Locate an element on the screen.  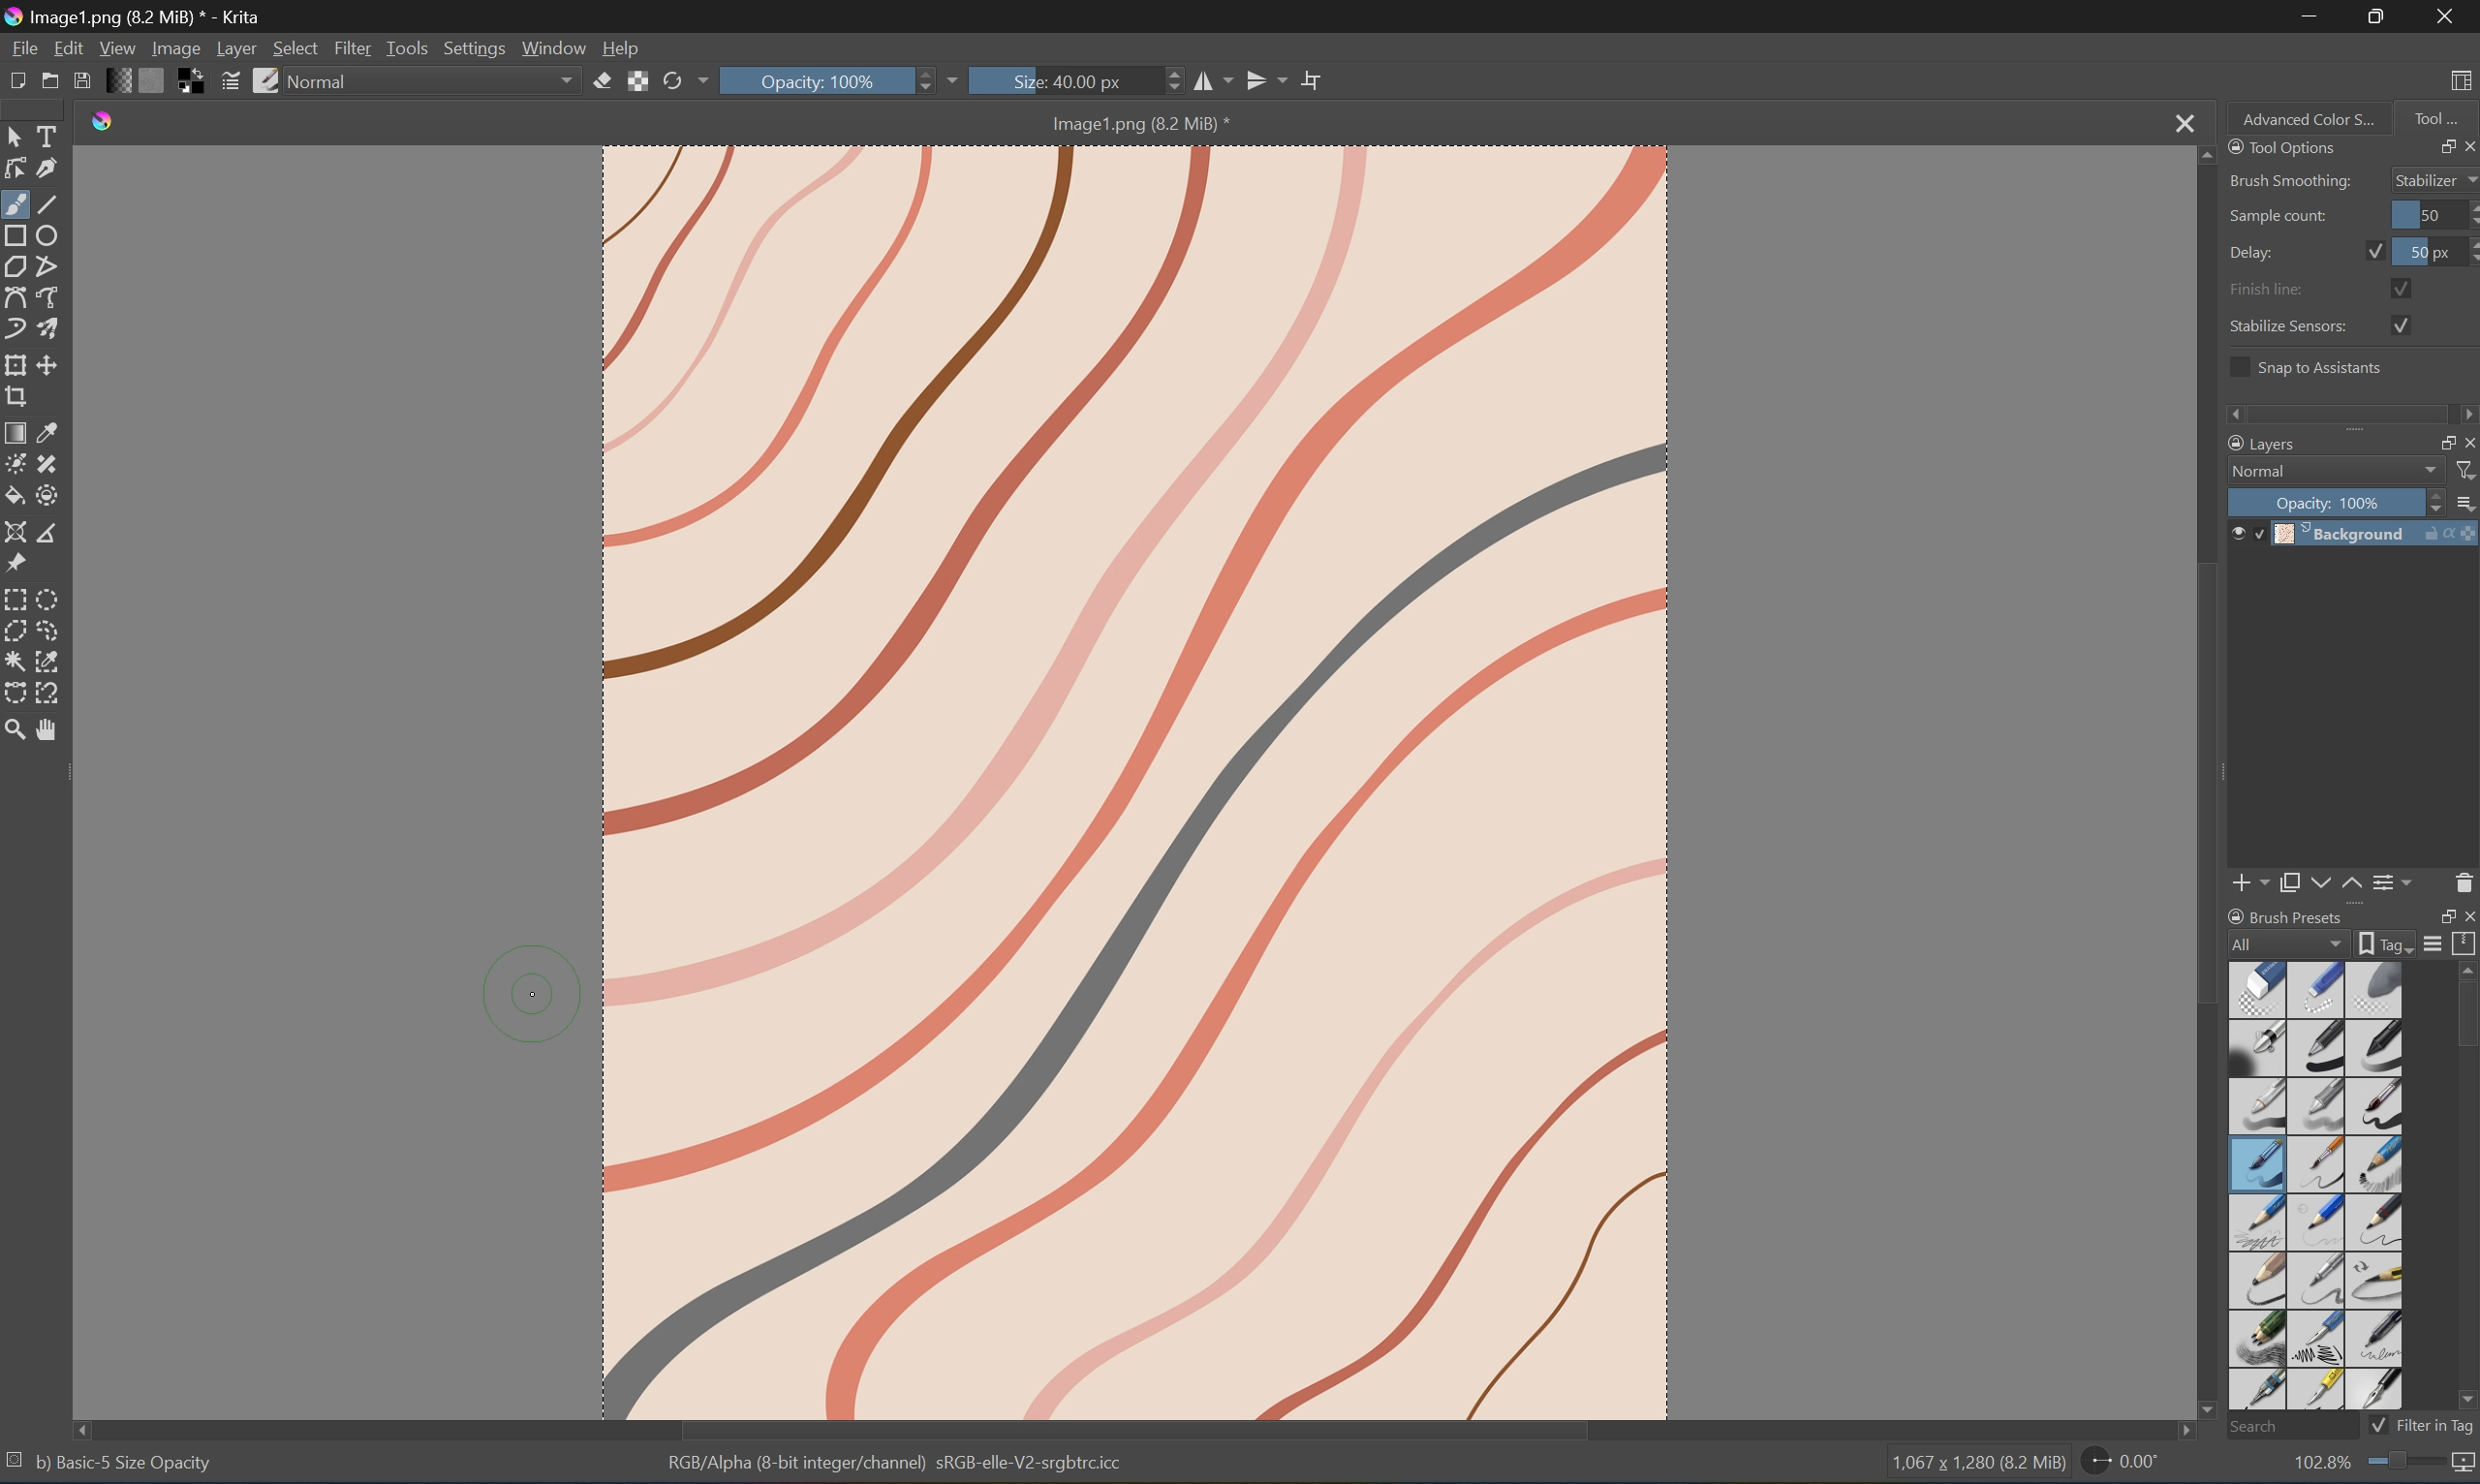
Window is located at coordinates (557, 49).